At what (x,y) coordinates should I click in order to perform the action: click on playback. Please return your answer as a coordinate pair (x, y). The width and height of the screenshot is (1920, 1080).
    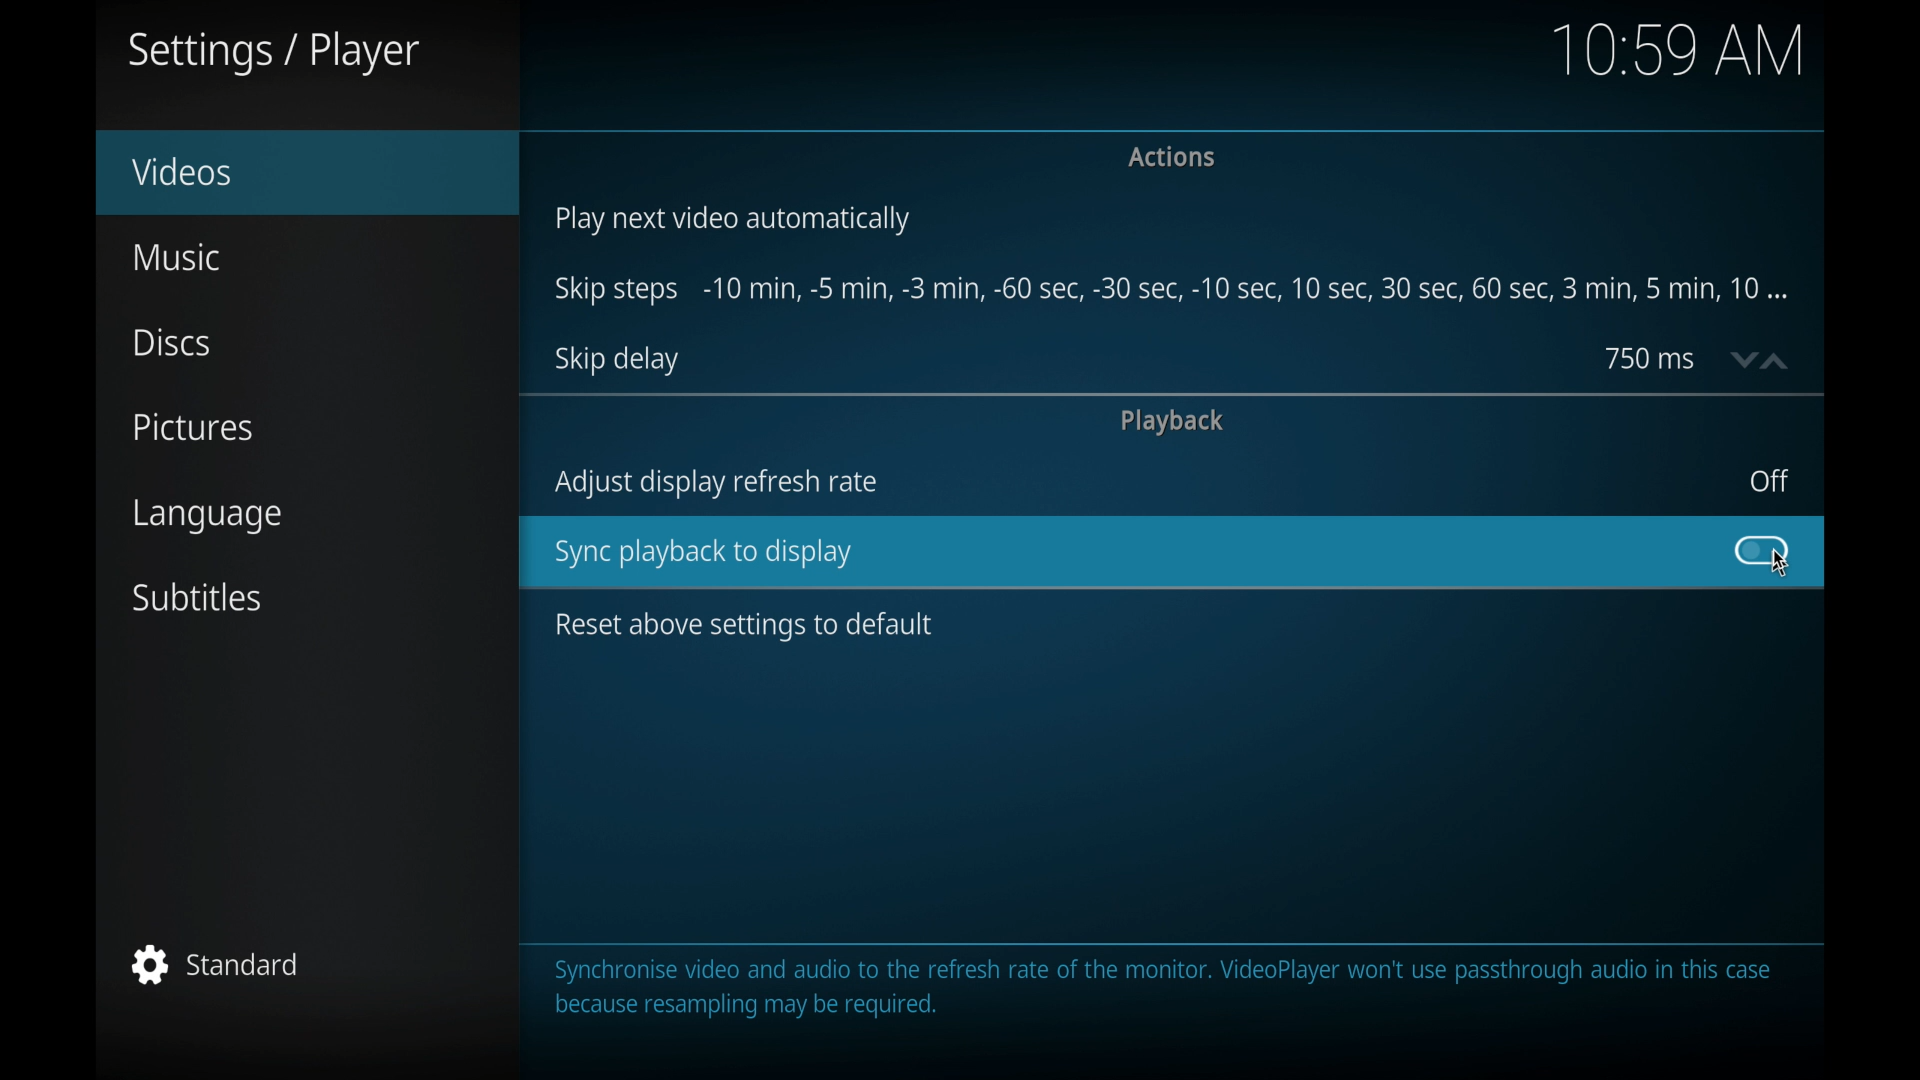
    Looking at the image, I should click on (1171, 421).